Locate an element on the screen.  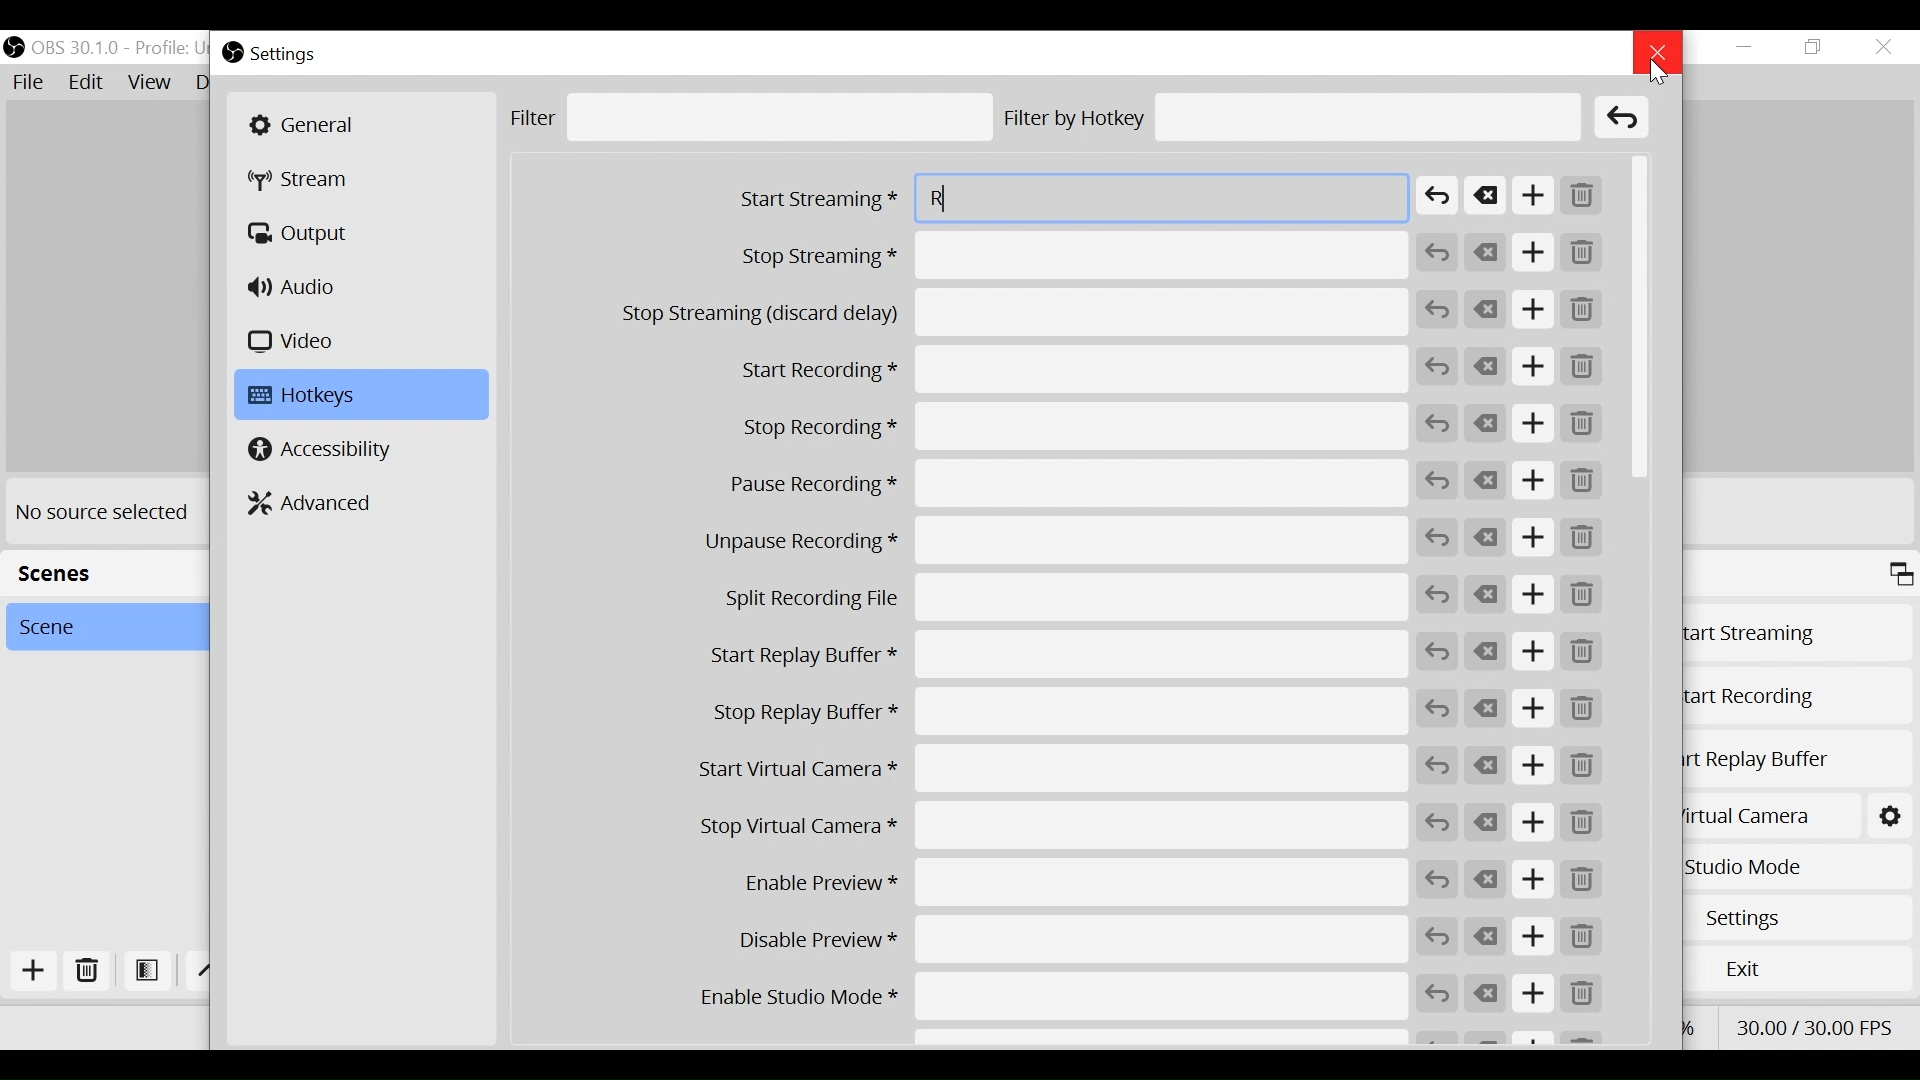
Advanced is located at coordinates (319, 501).